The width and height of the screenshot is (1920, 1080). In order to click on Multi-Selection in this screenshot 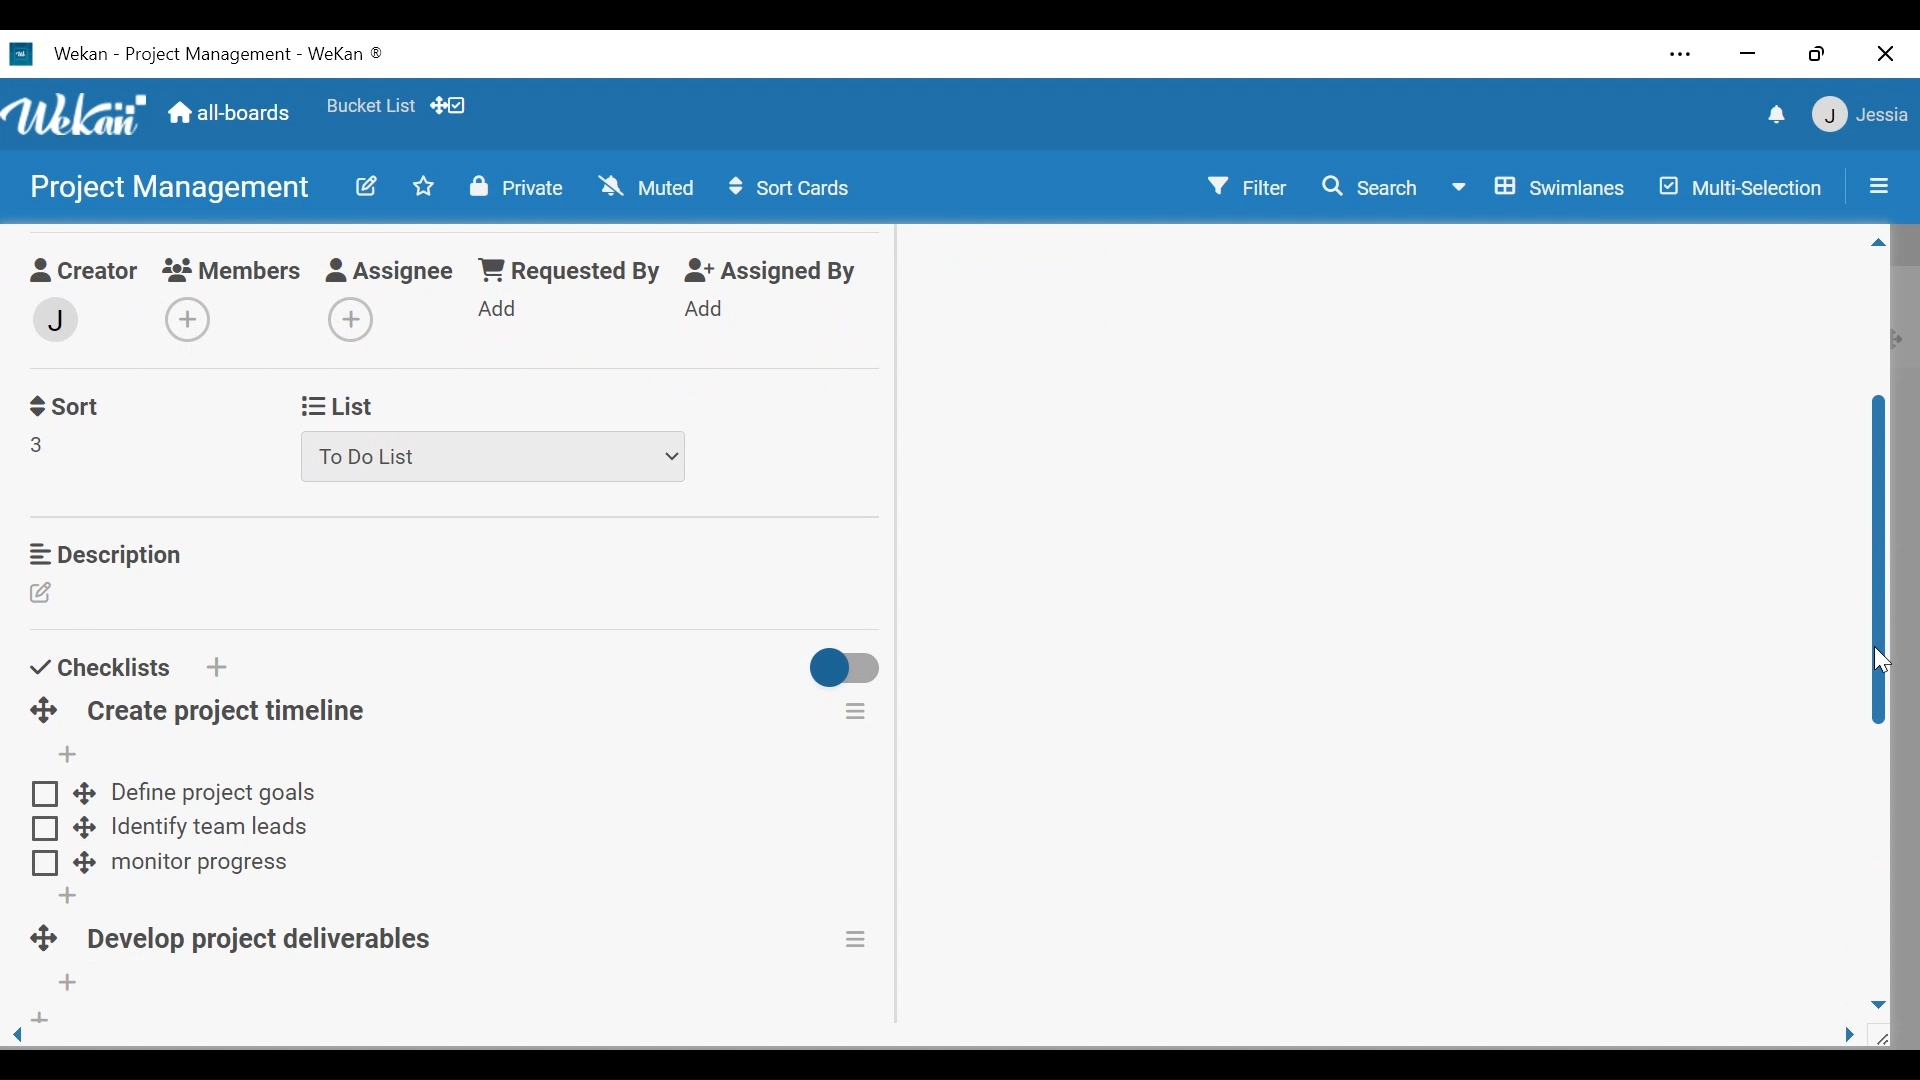, I will do `click(1737, 187)`.